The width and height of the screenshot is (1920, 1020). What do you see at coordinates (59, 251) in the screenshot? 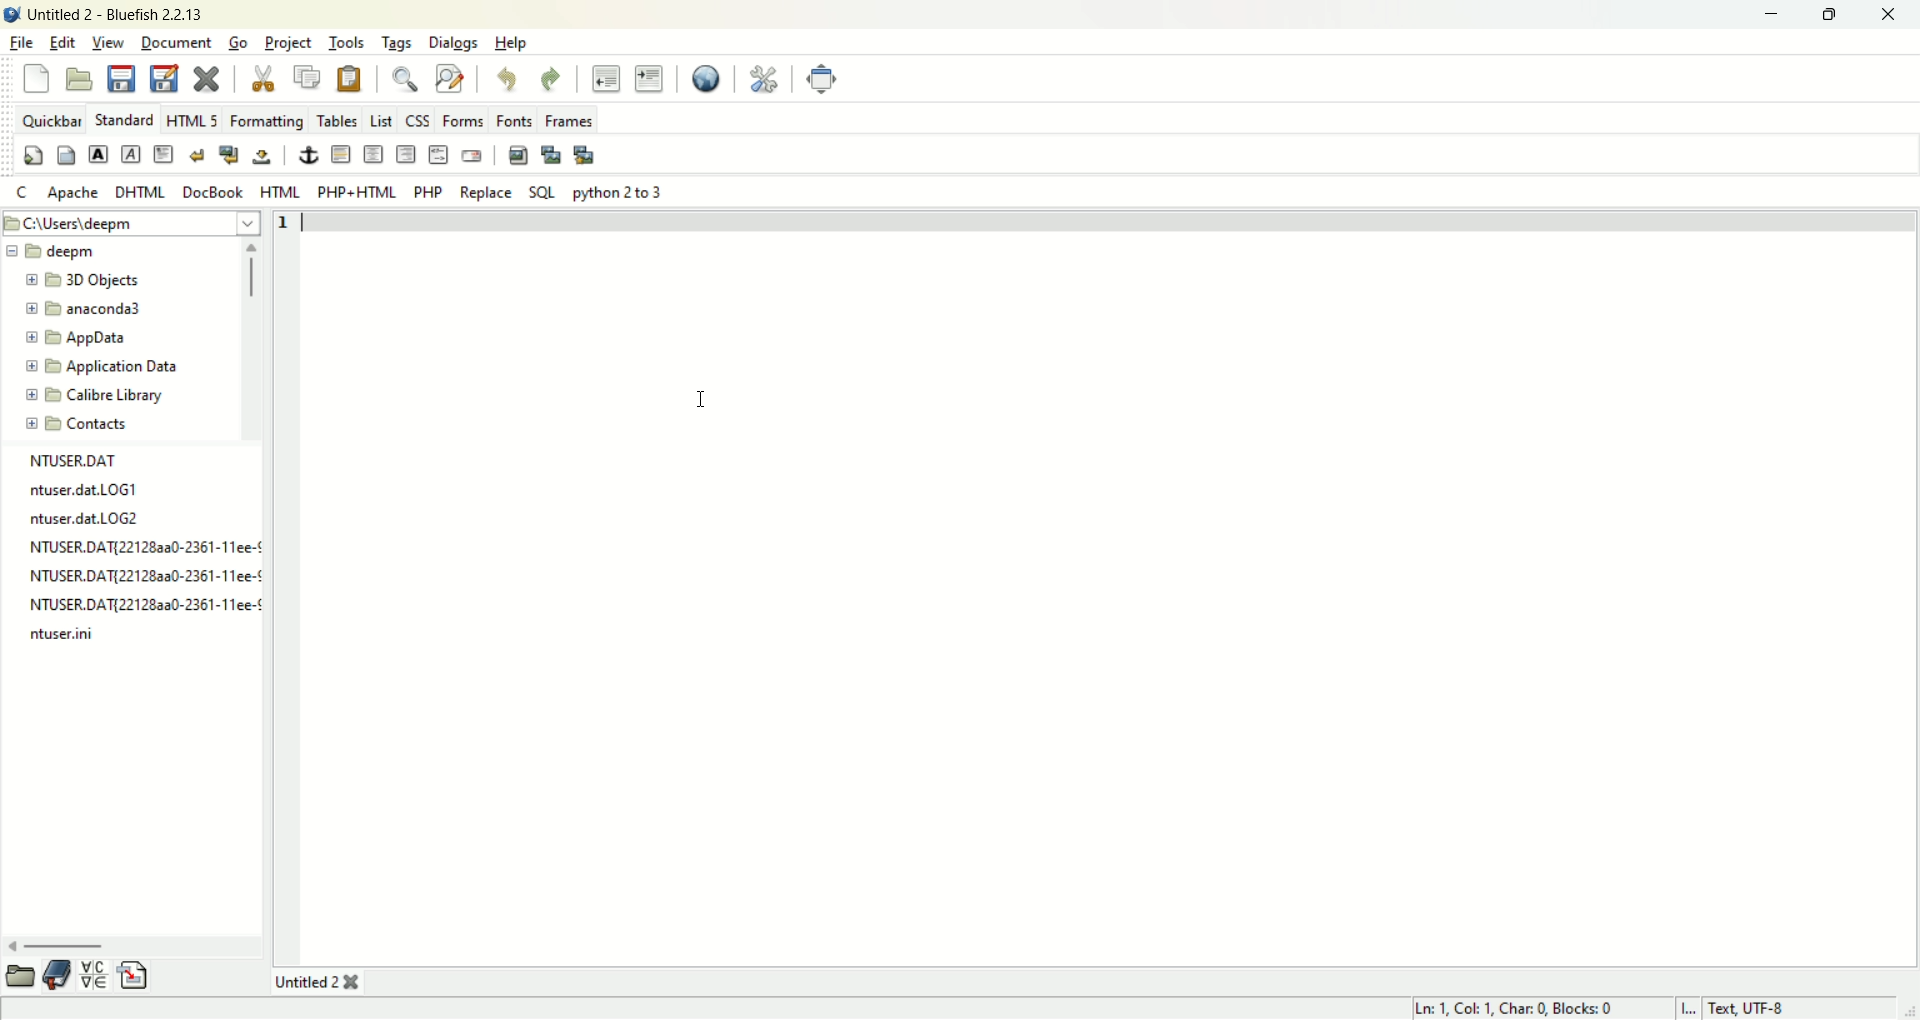
I see `deepm` at bounding box center [59, 251].